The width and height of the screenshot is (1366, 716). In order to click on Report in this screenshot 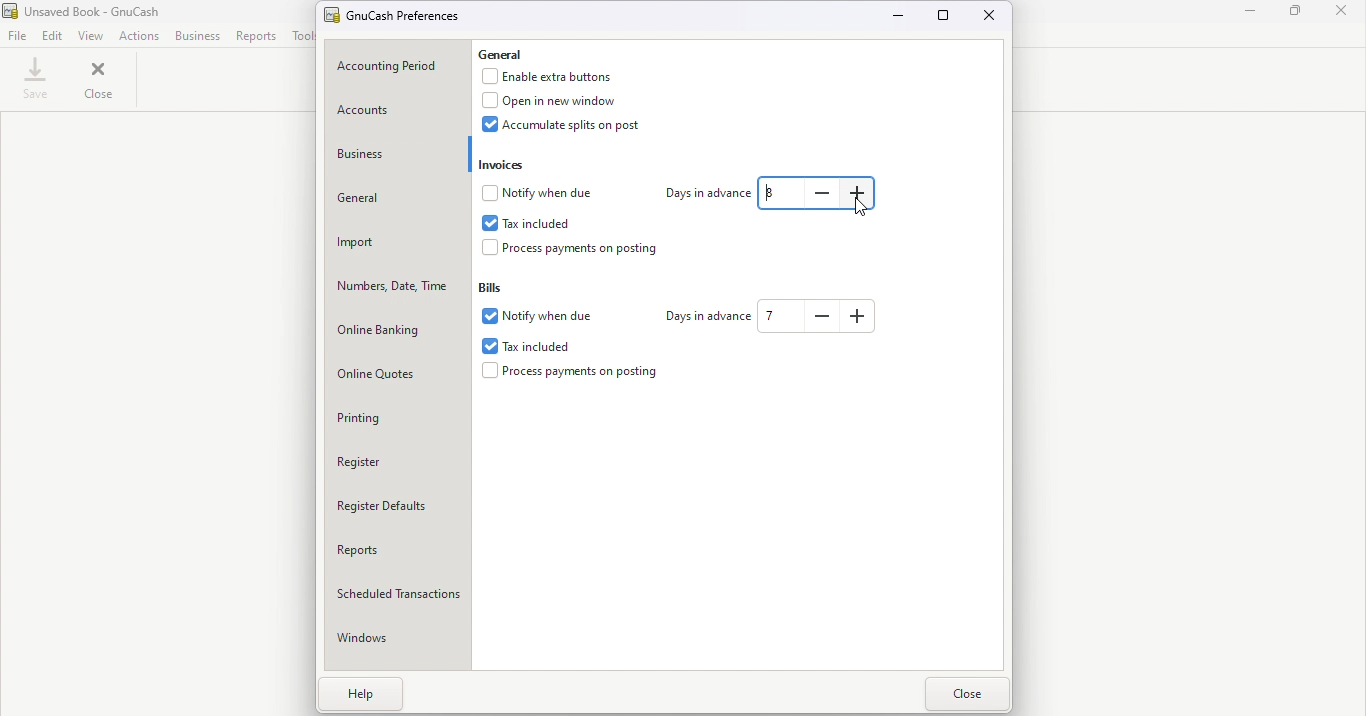, I will do `click(258, 36)`.